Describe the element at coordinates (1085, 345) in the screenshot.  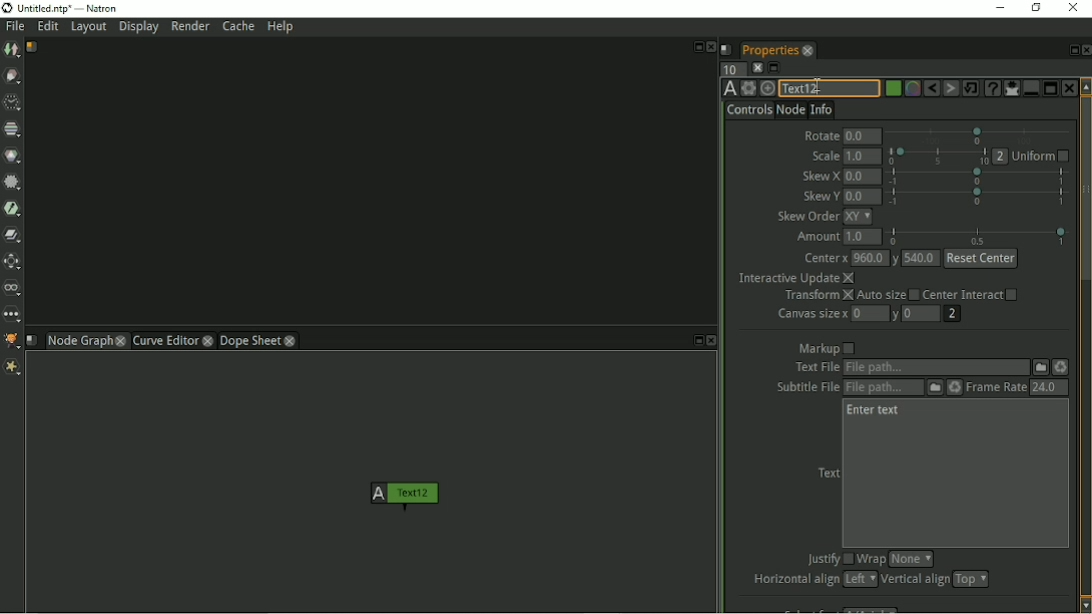
I see `Vertical scrollbar` at that location.